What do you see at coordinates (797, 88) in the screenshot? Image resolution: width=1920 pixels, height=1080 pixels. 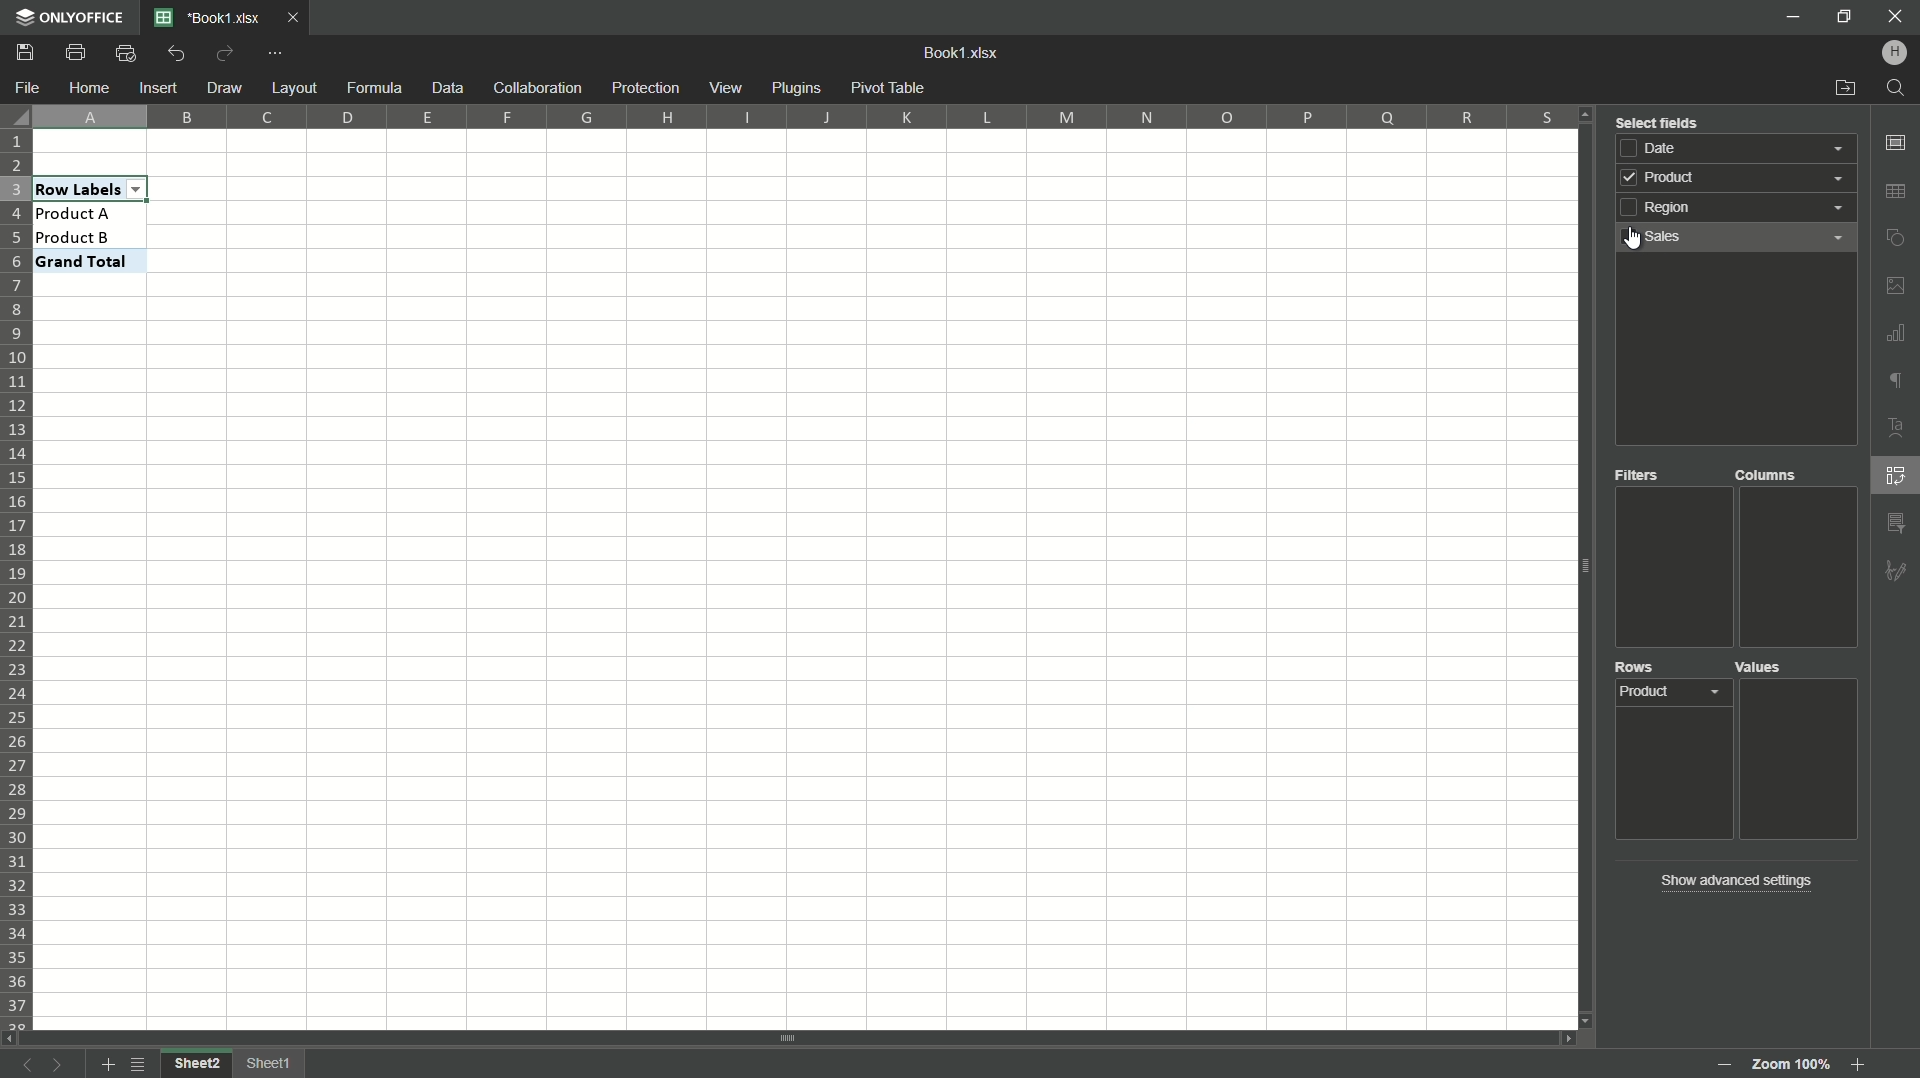 I see `plugins` at bounding box center [797, 88].